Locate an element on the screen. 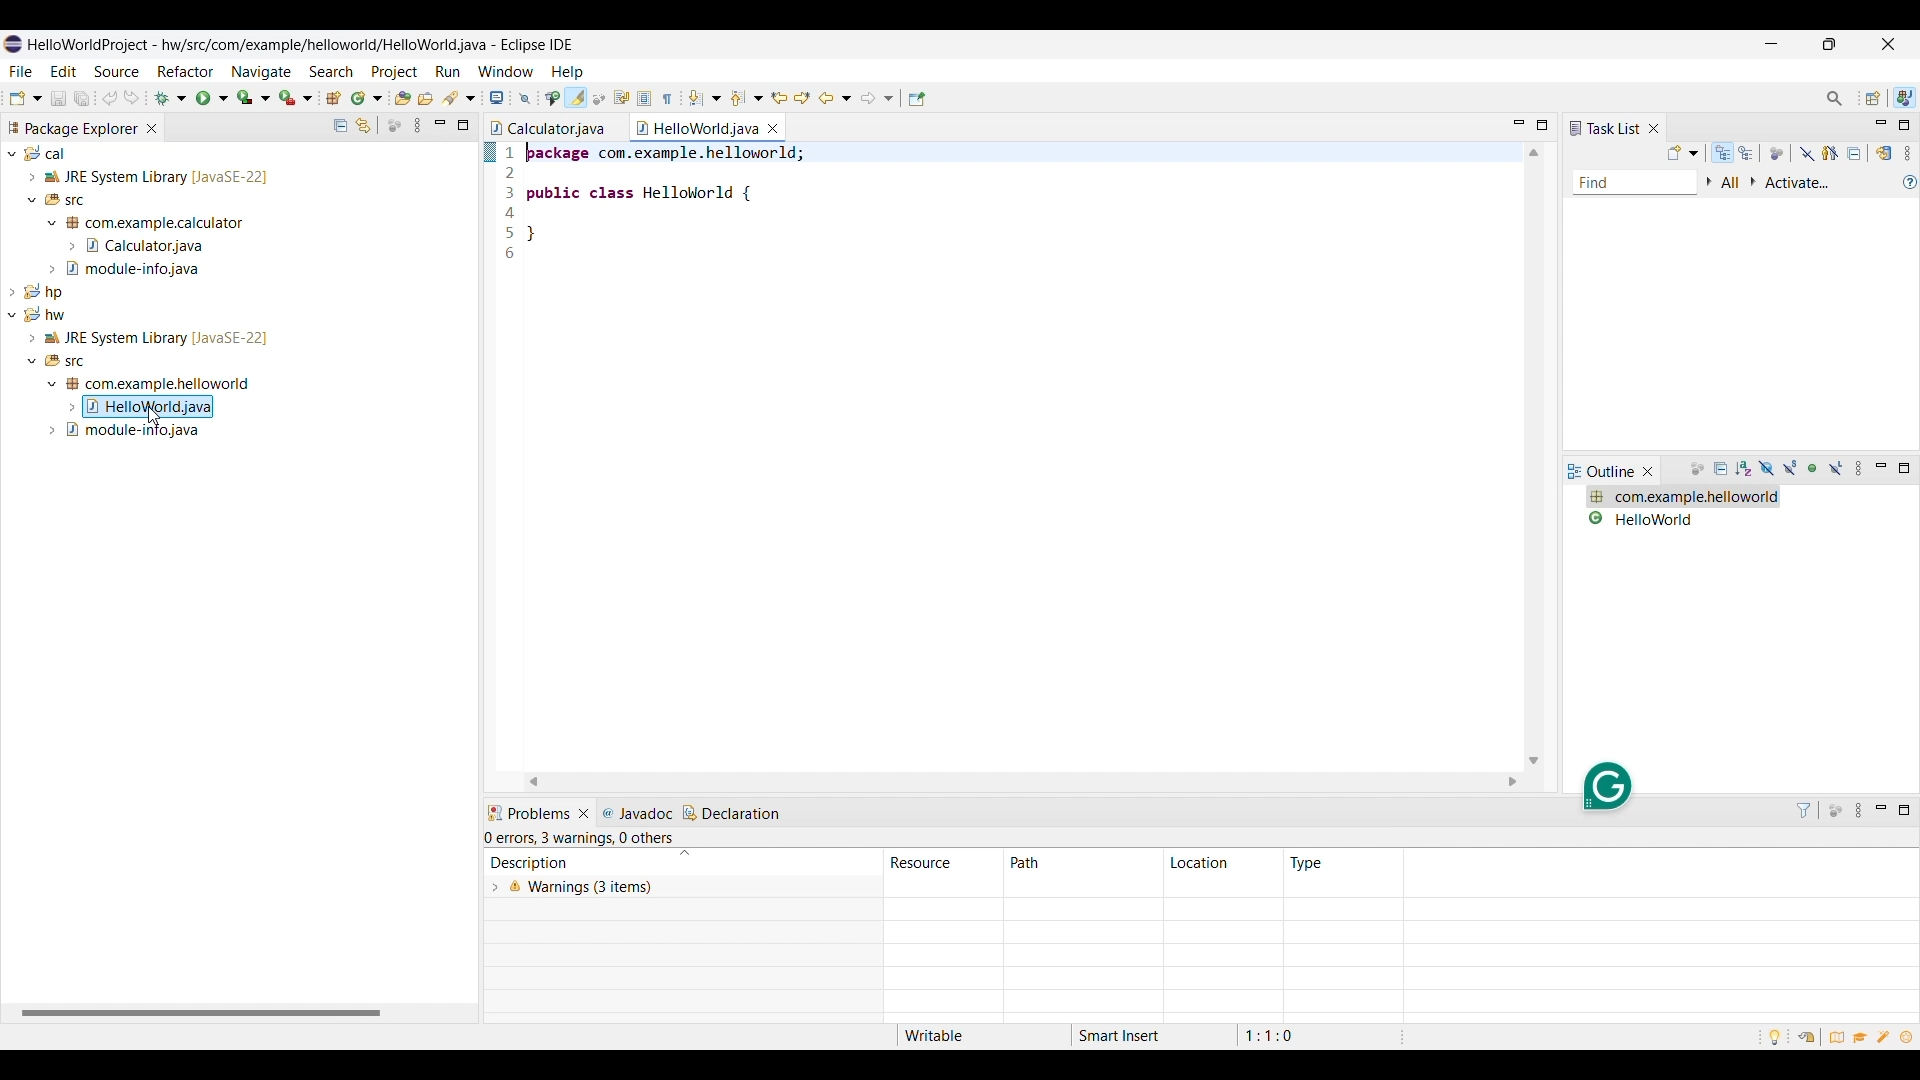 This screenshot has height=1080, width=1920. Next edit location is located at coordinates (803, 98).